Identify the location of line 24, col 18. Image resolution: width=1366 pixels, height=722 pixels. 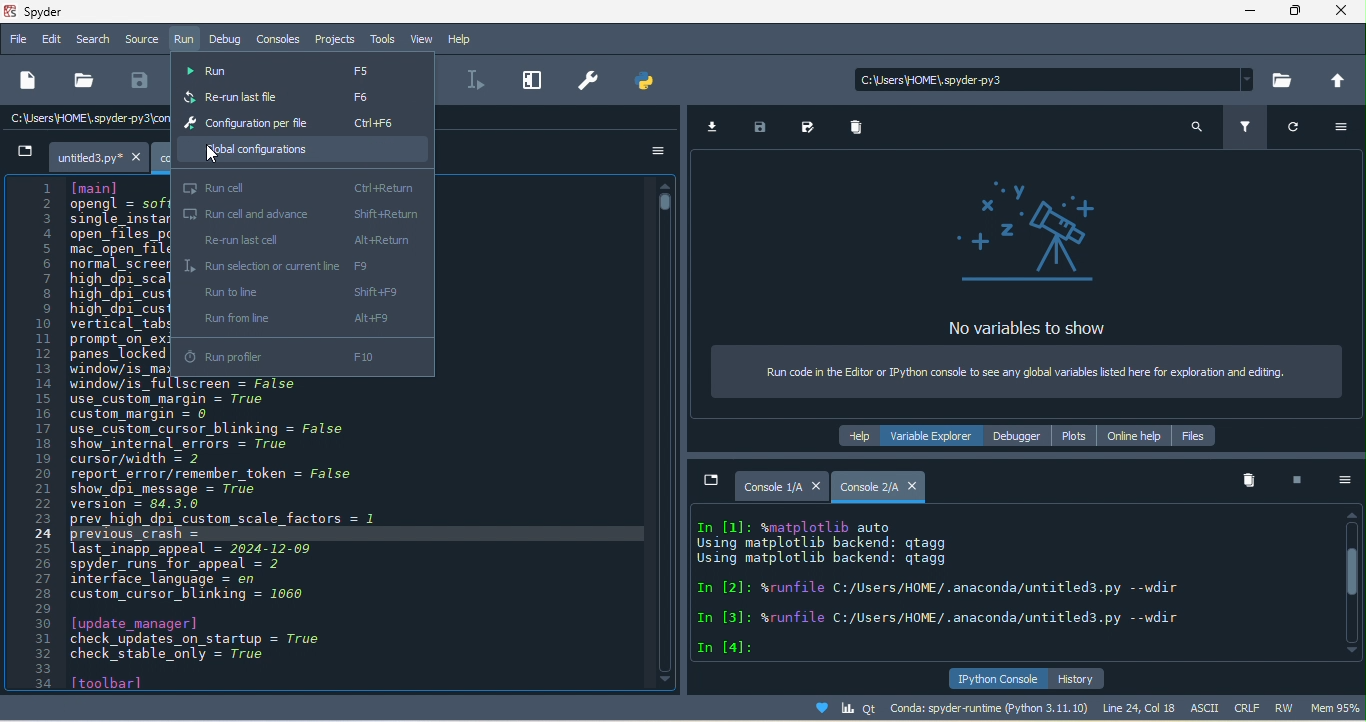
(1144, 707).